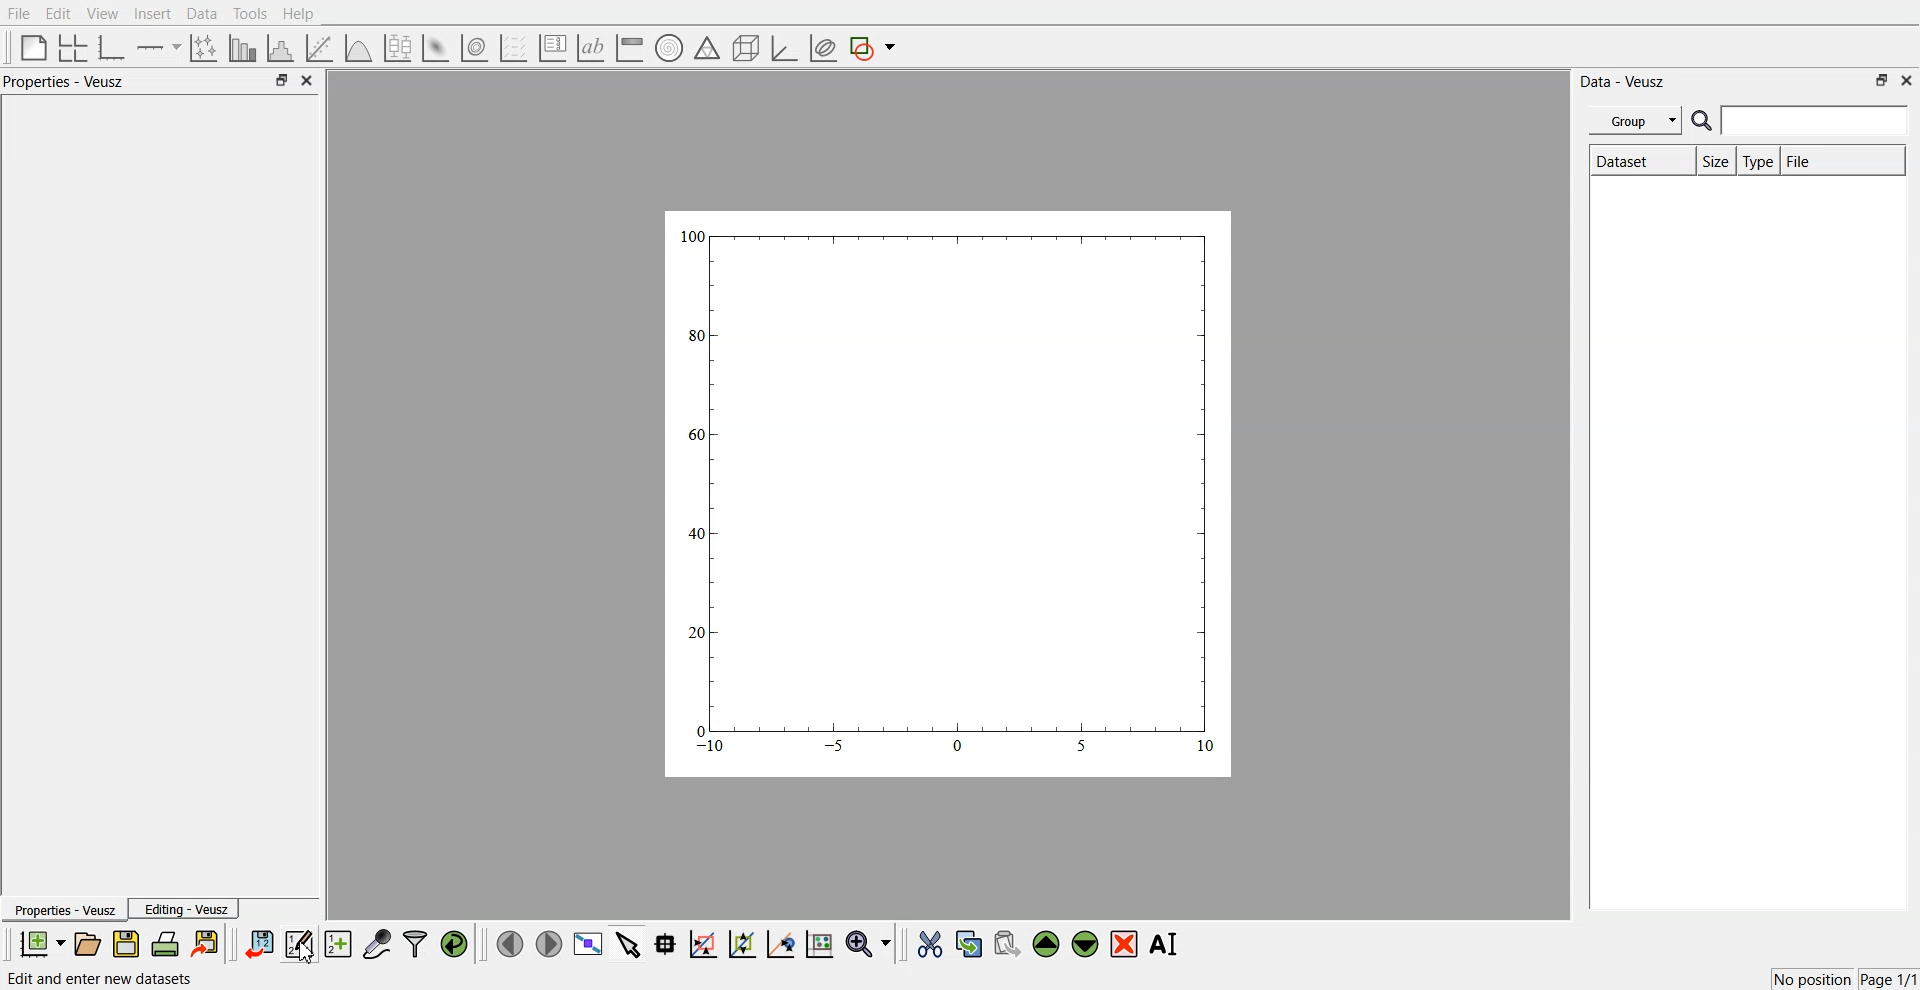  I want to click on Edit and enter new datasets, so click(113, 979).